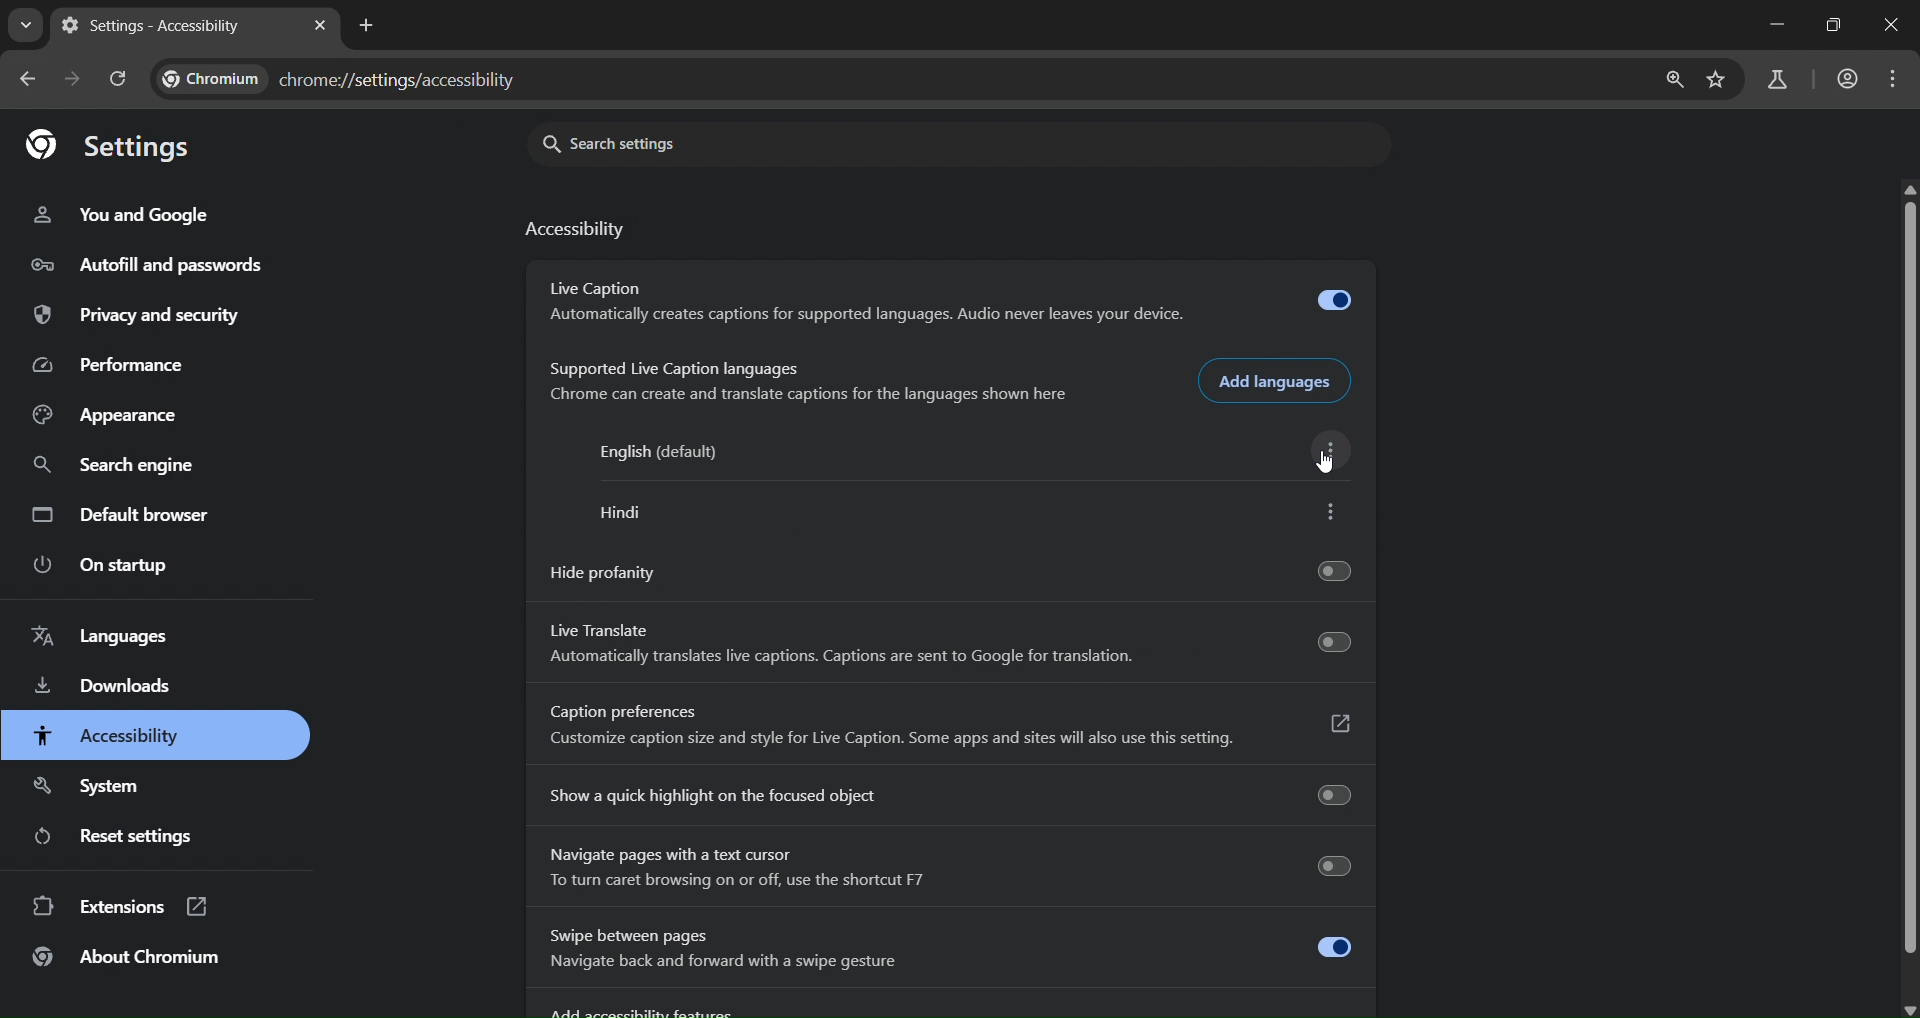 This screenshot has height=1018, width=1920. What do you see at coordinates (809, 382) in the screenshot?
I see `Supported Live Caption languages
Chrome can create and translate captions for the languages shown here` at bounding box center [809, 382].